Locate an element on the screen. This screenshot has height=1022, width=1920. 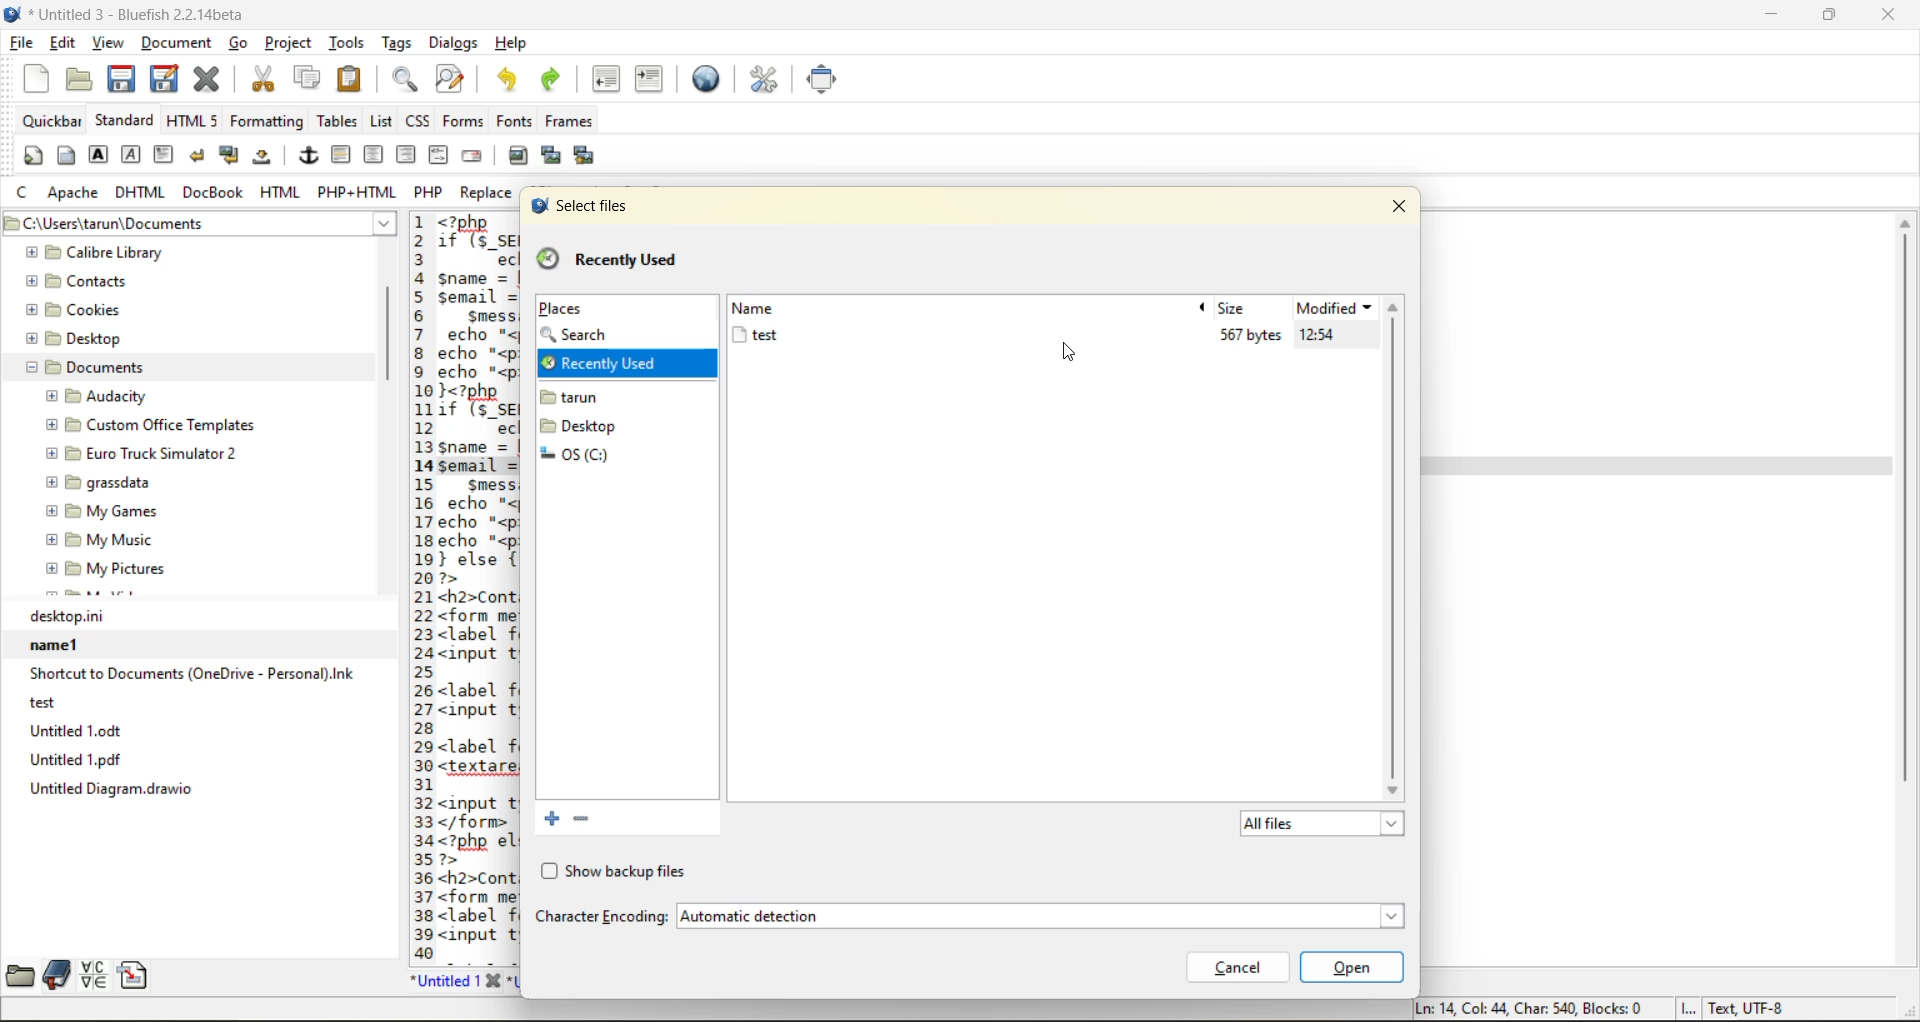
minimize is located at coordinates (1768, 14).